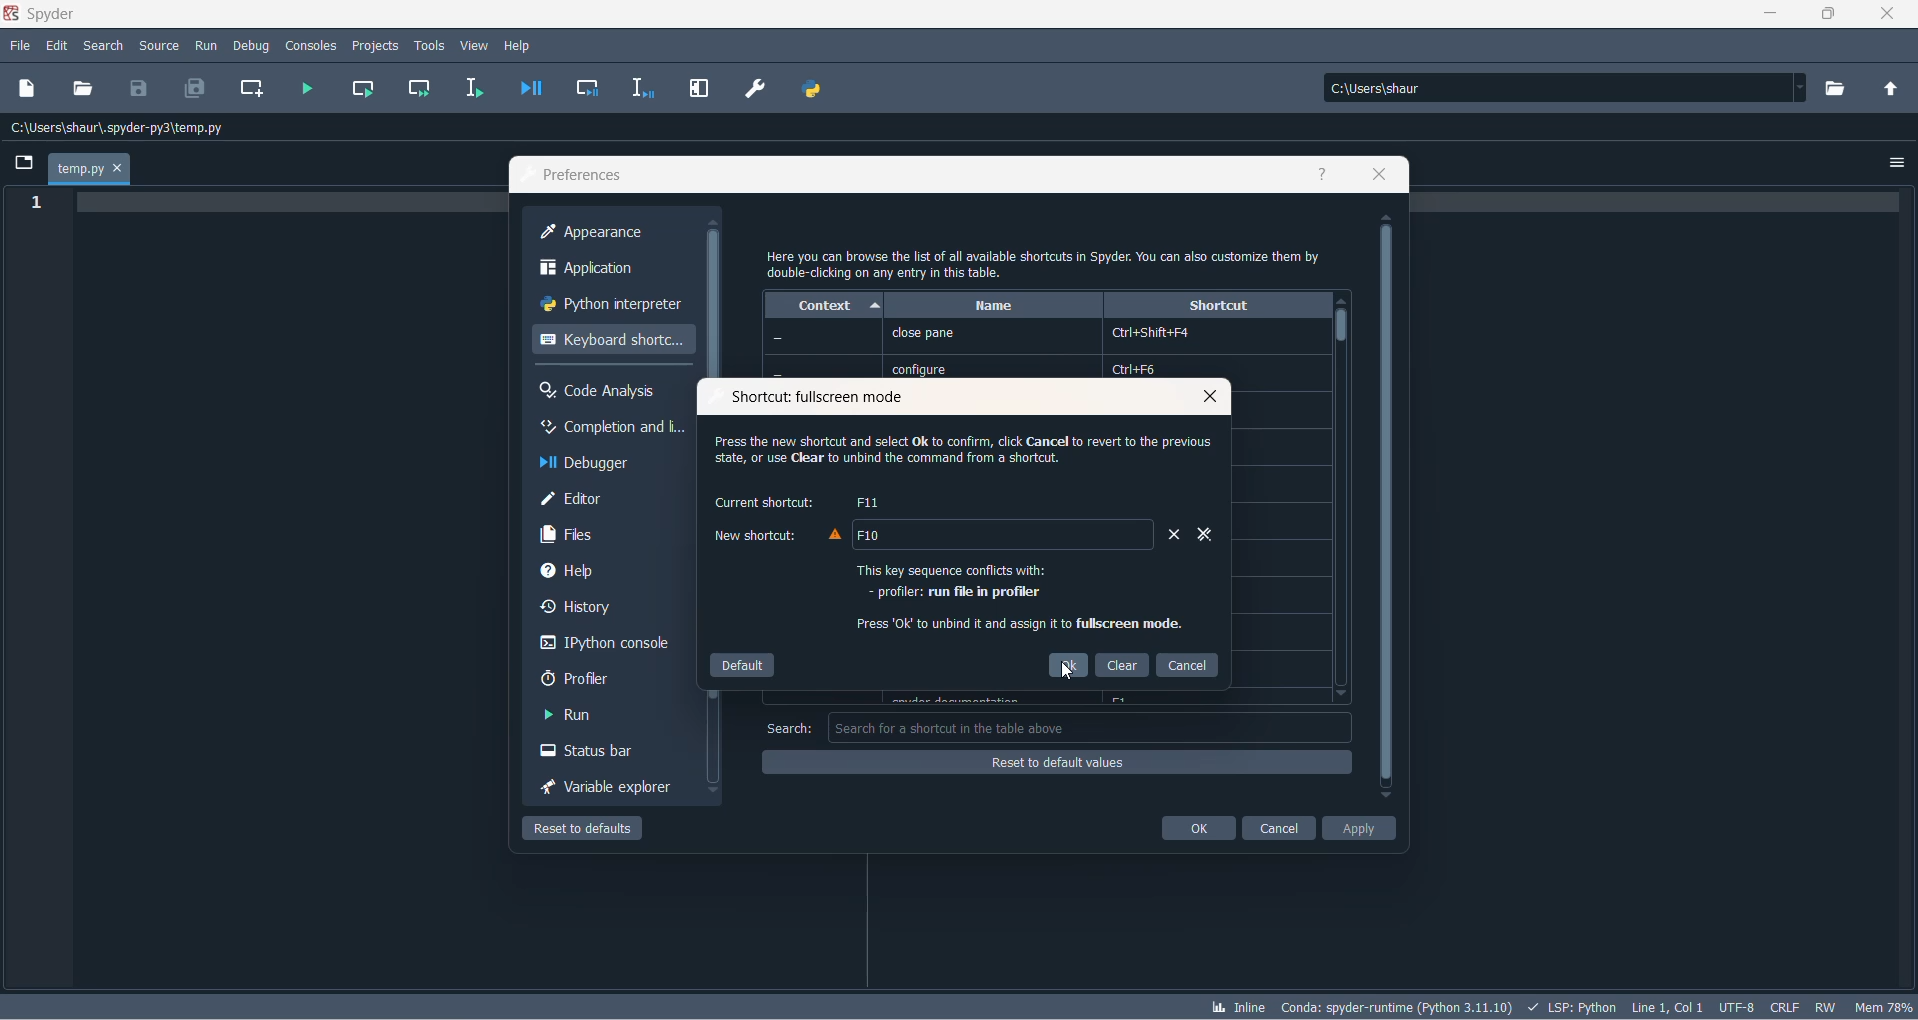 Image resolution: width=1918 pixels, height=1020 pixels. What do you see at coordinates (1012, 599) in the screenshot?
I see `text` at bounding box center [1012, 599].